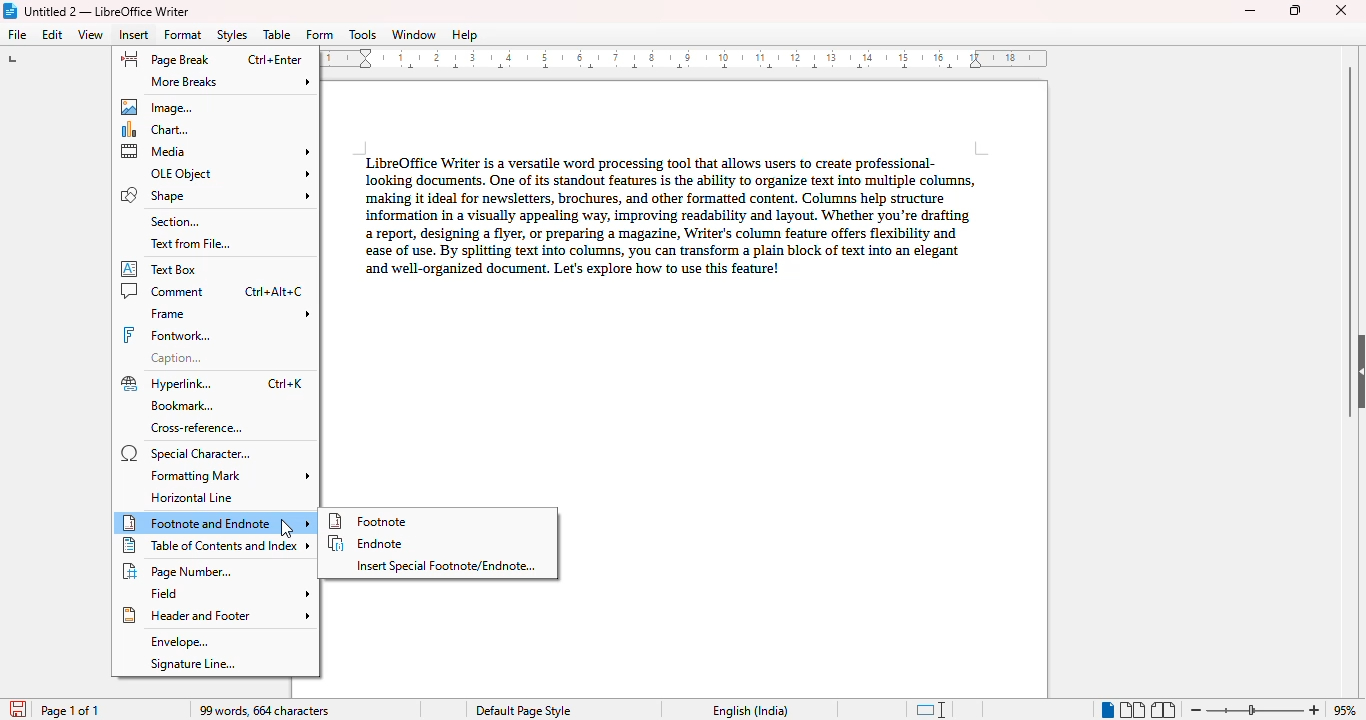 This screenshot has width=1366, height=720. Describe the element at coordinates (190, 245) in the screenshot. I see `text from file` at that location.